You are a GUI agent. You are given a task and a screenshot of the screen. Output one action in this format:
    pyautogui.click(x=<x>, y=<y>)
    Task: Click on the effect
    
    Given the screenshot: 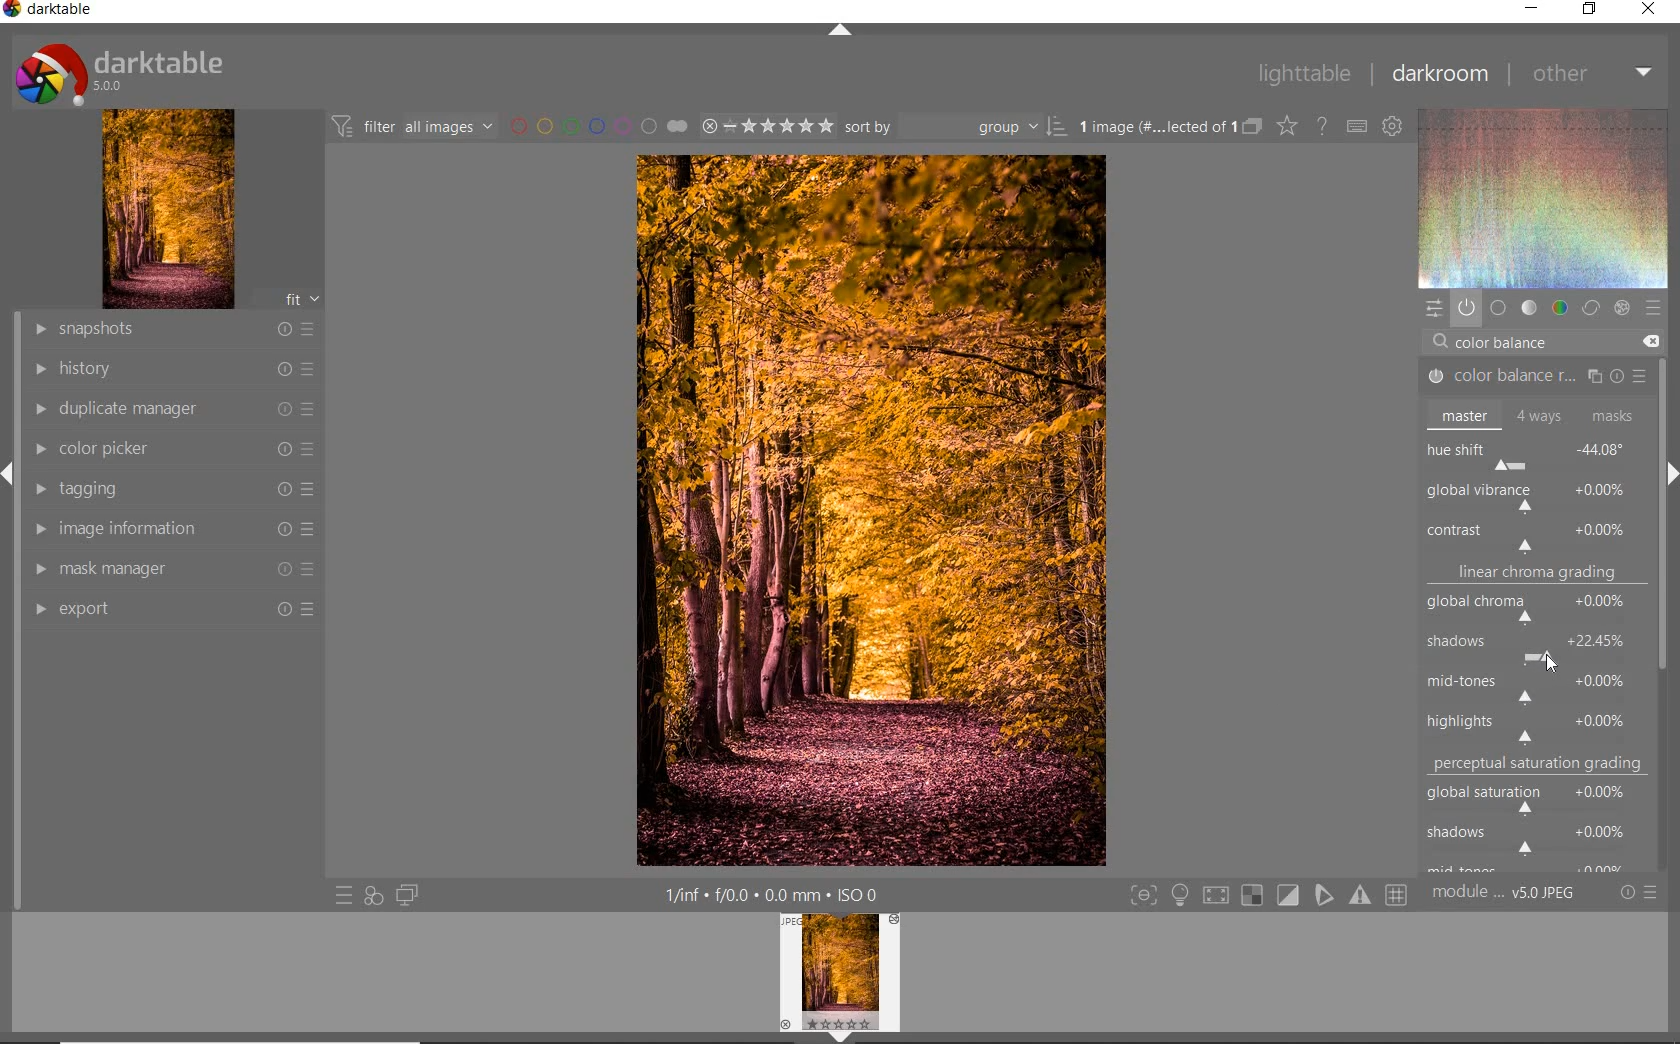 What is the action you would take?
    pyautogui.click(x=1622, y=306)
    